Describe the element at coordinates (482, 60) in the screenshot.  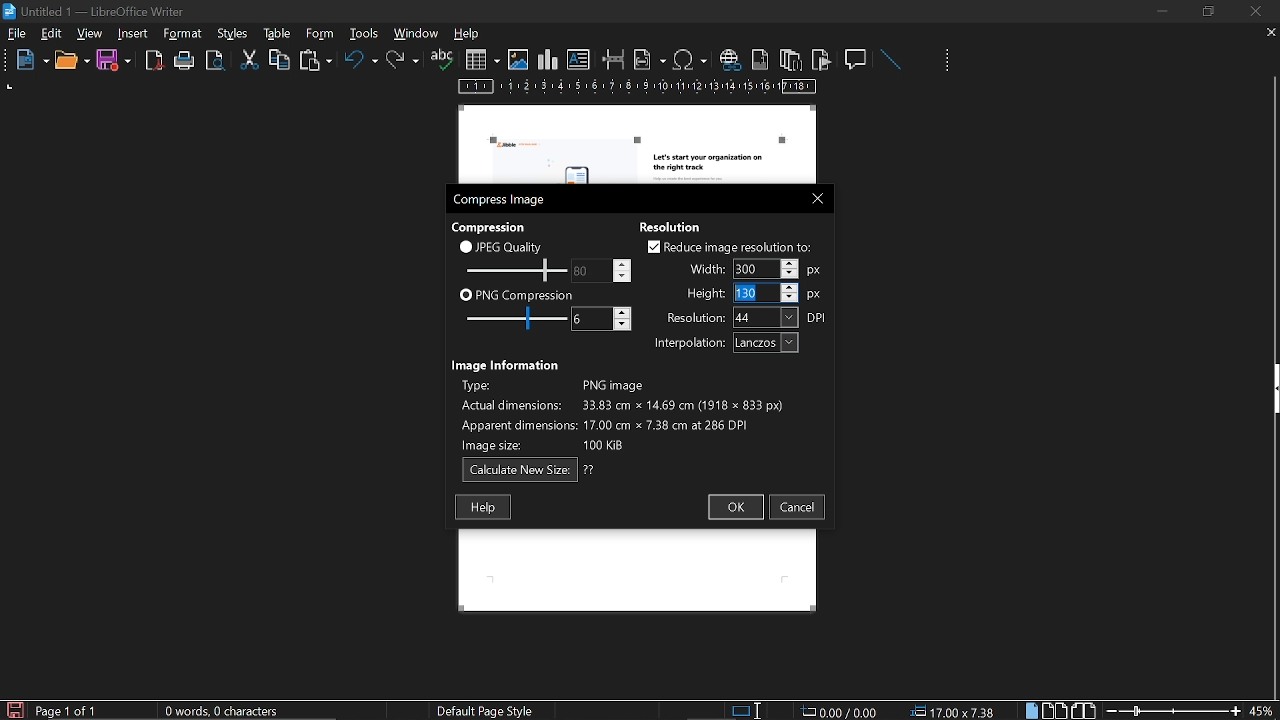
I see `insert table` at that location.